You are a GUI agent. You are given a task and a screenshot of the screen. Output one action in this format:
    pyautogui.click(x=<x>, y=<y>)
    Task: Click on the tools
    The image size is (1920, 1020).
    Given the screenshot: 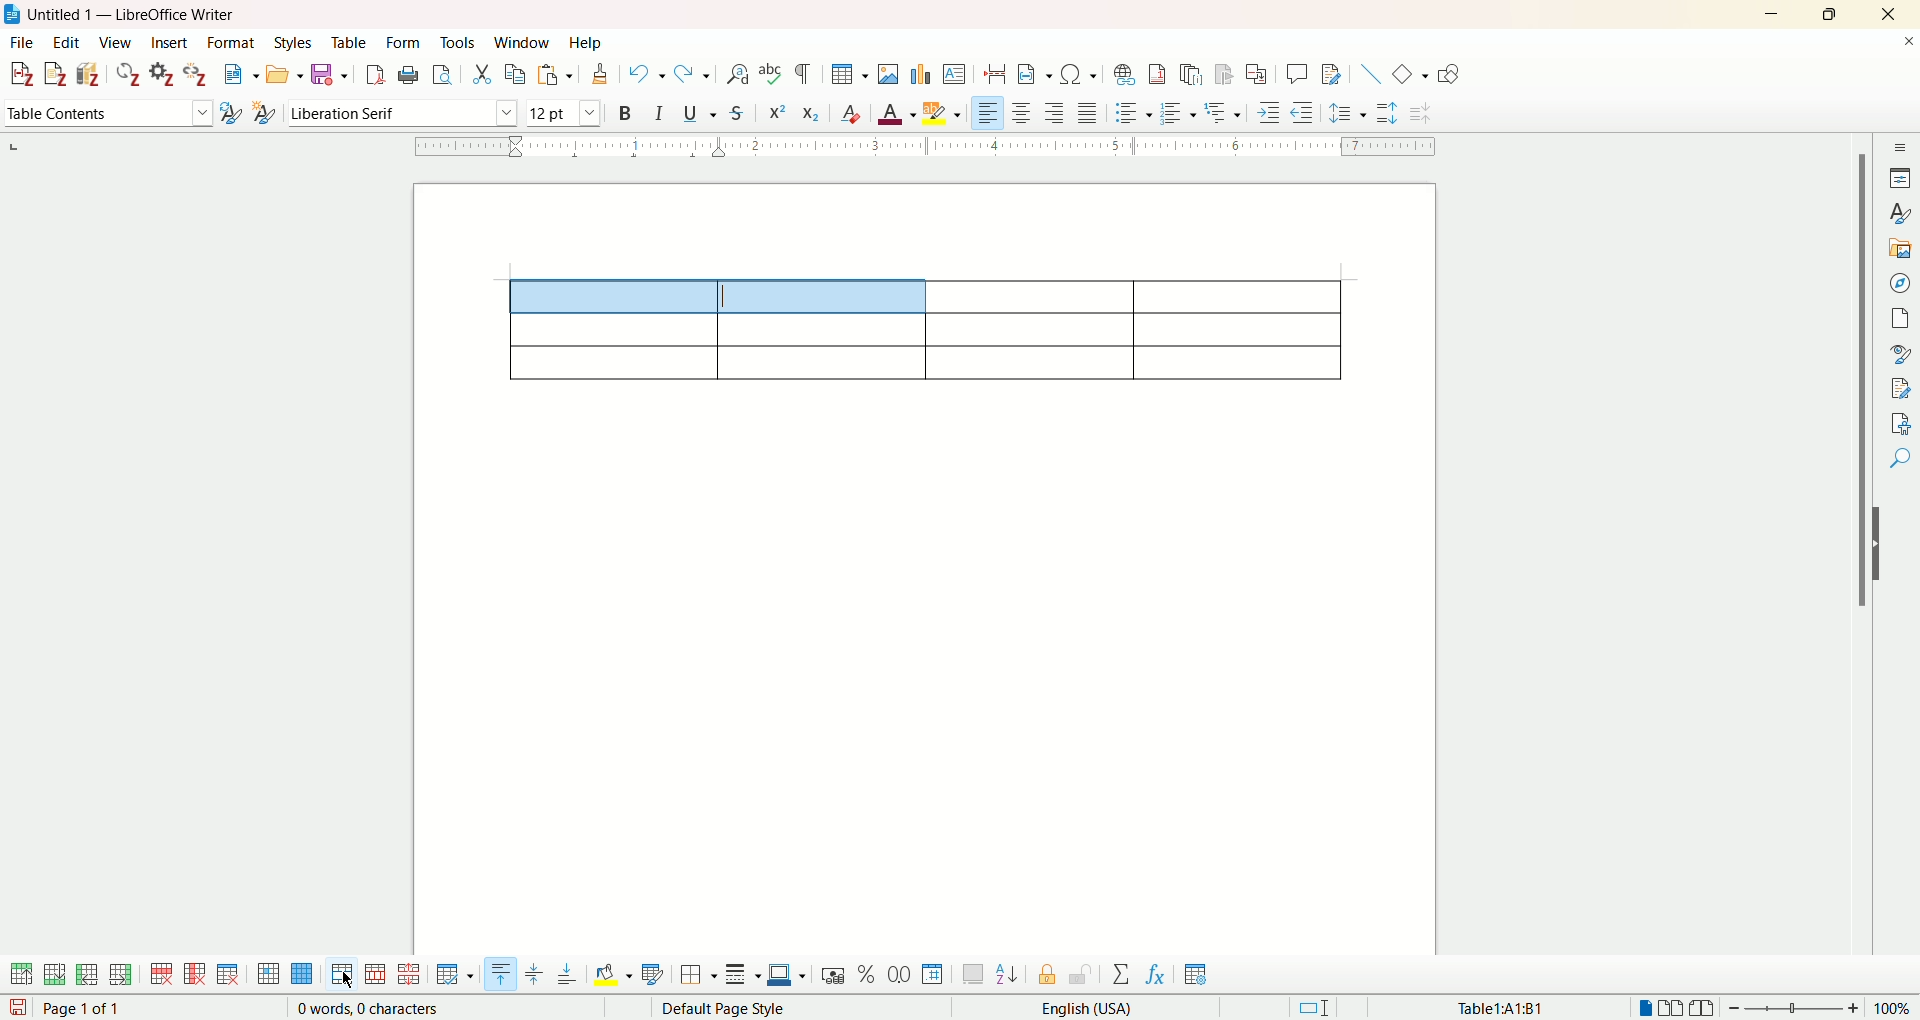 What is the action you would take?
    pyautogui.click(x=459, y=42)
    